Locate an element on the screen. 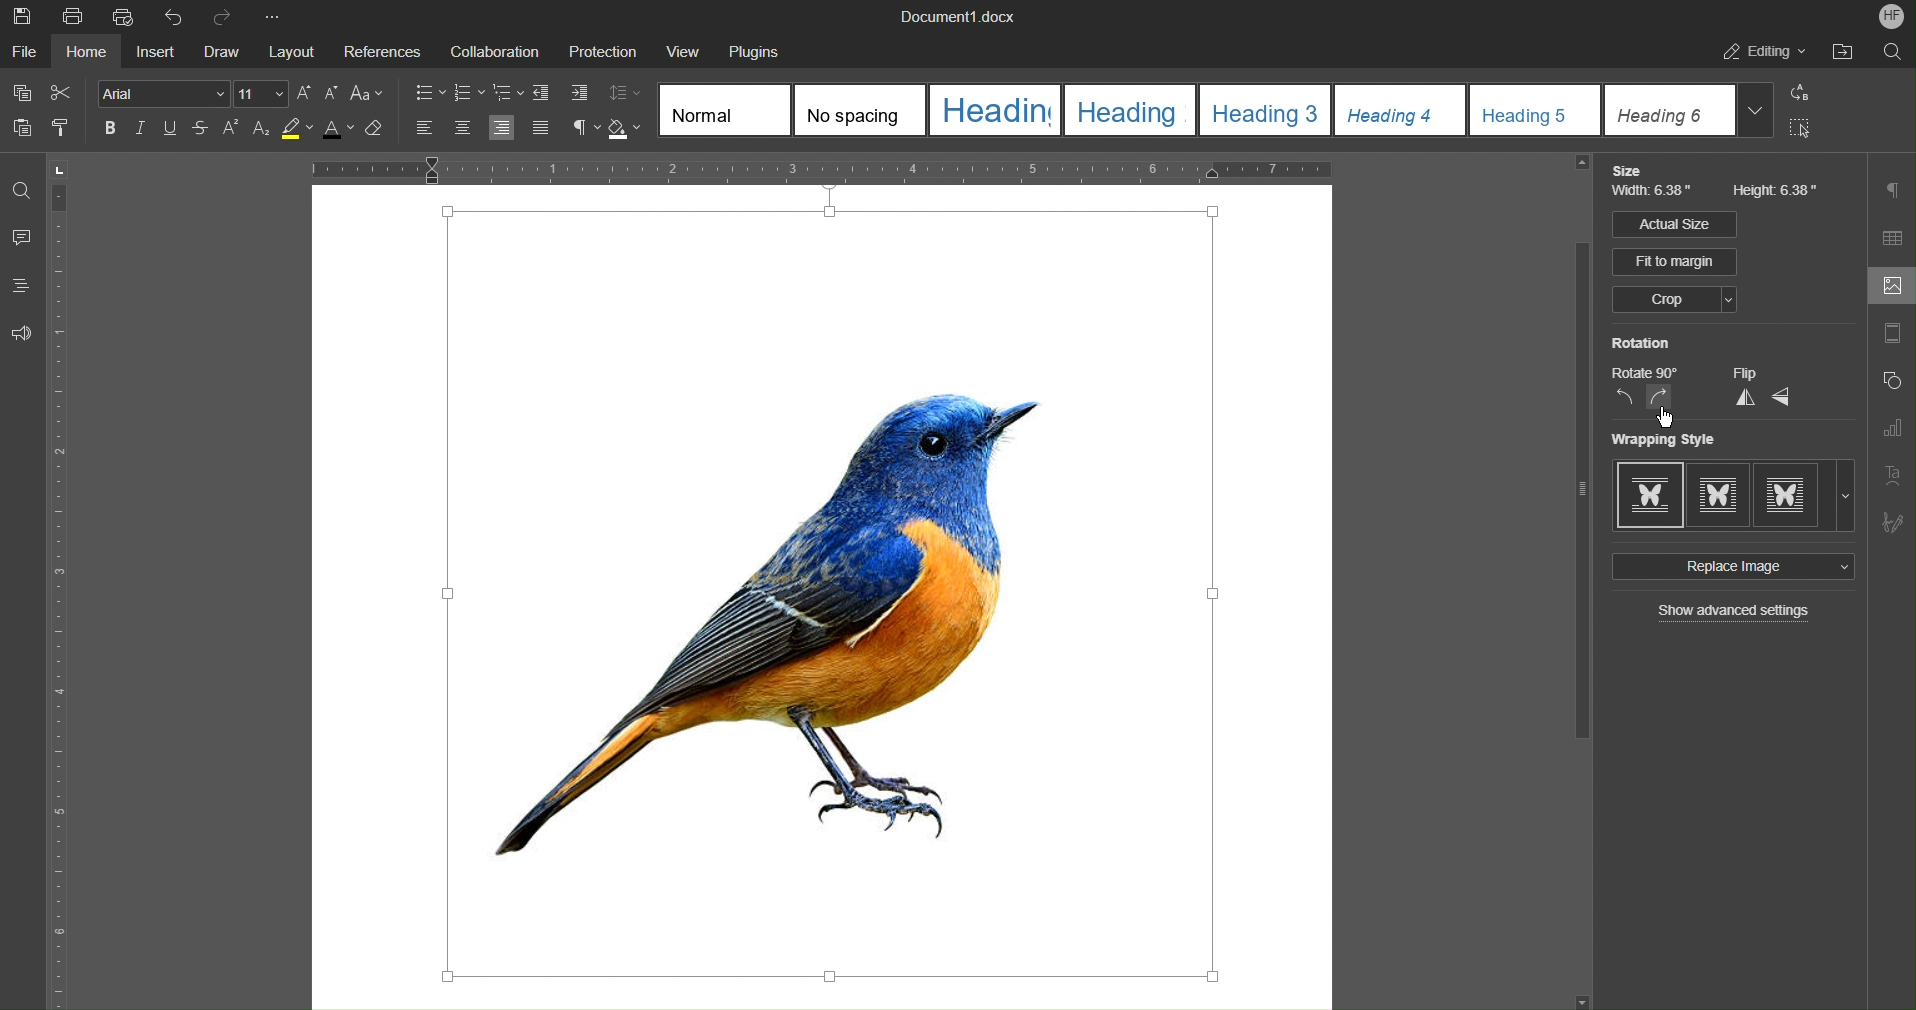  Decrease Indent is located at coordinates (541, 94).